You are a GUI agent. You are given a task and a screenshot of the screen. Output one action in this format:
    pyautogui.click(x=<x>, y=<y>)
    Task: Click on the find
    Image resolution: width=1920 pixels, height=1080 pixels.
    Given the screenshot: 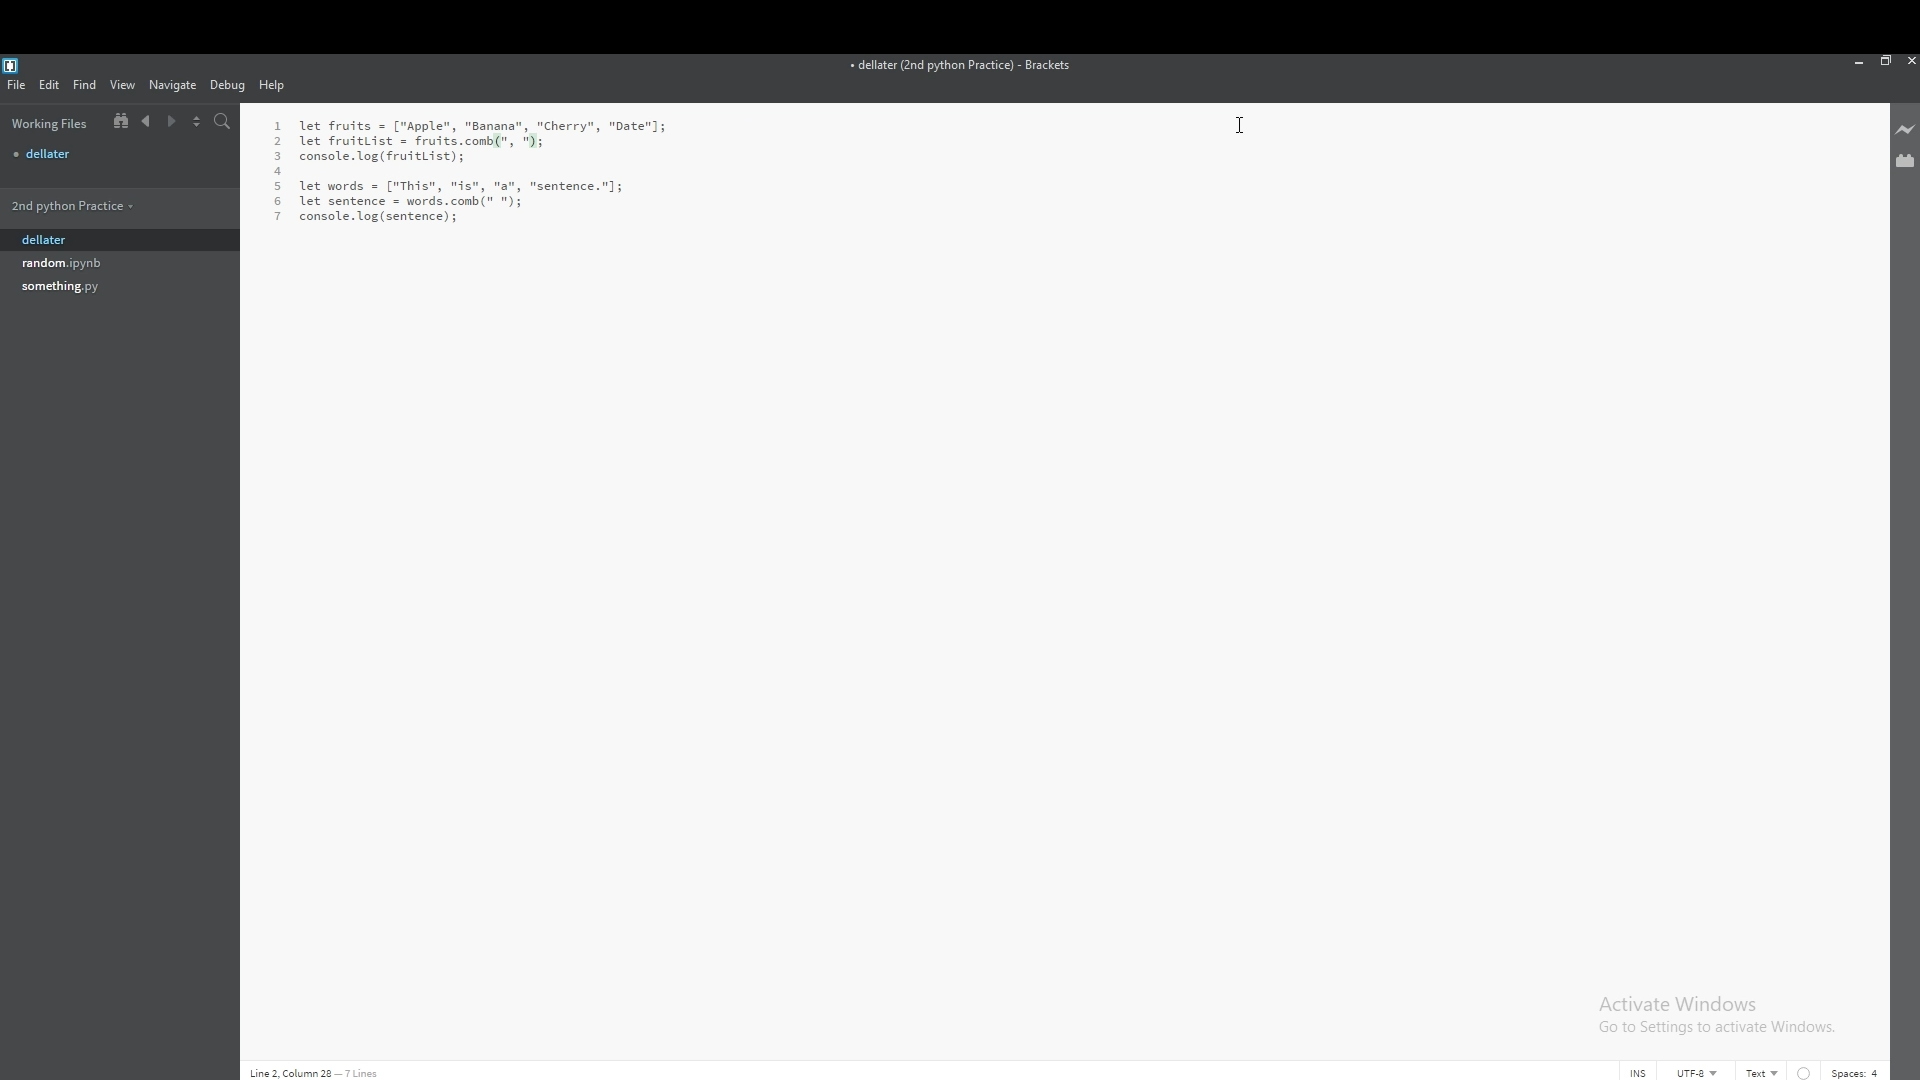 What is the action you would take?
    pyautogui.click(x=86, y=85)
    